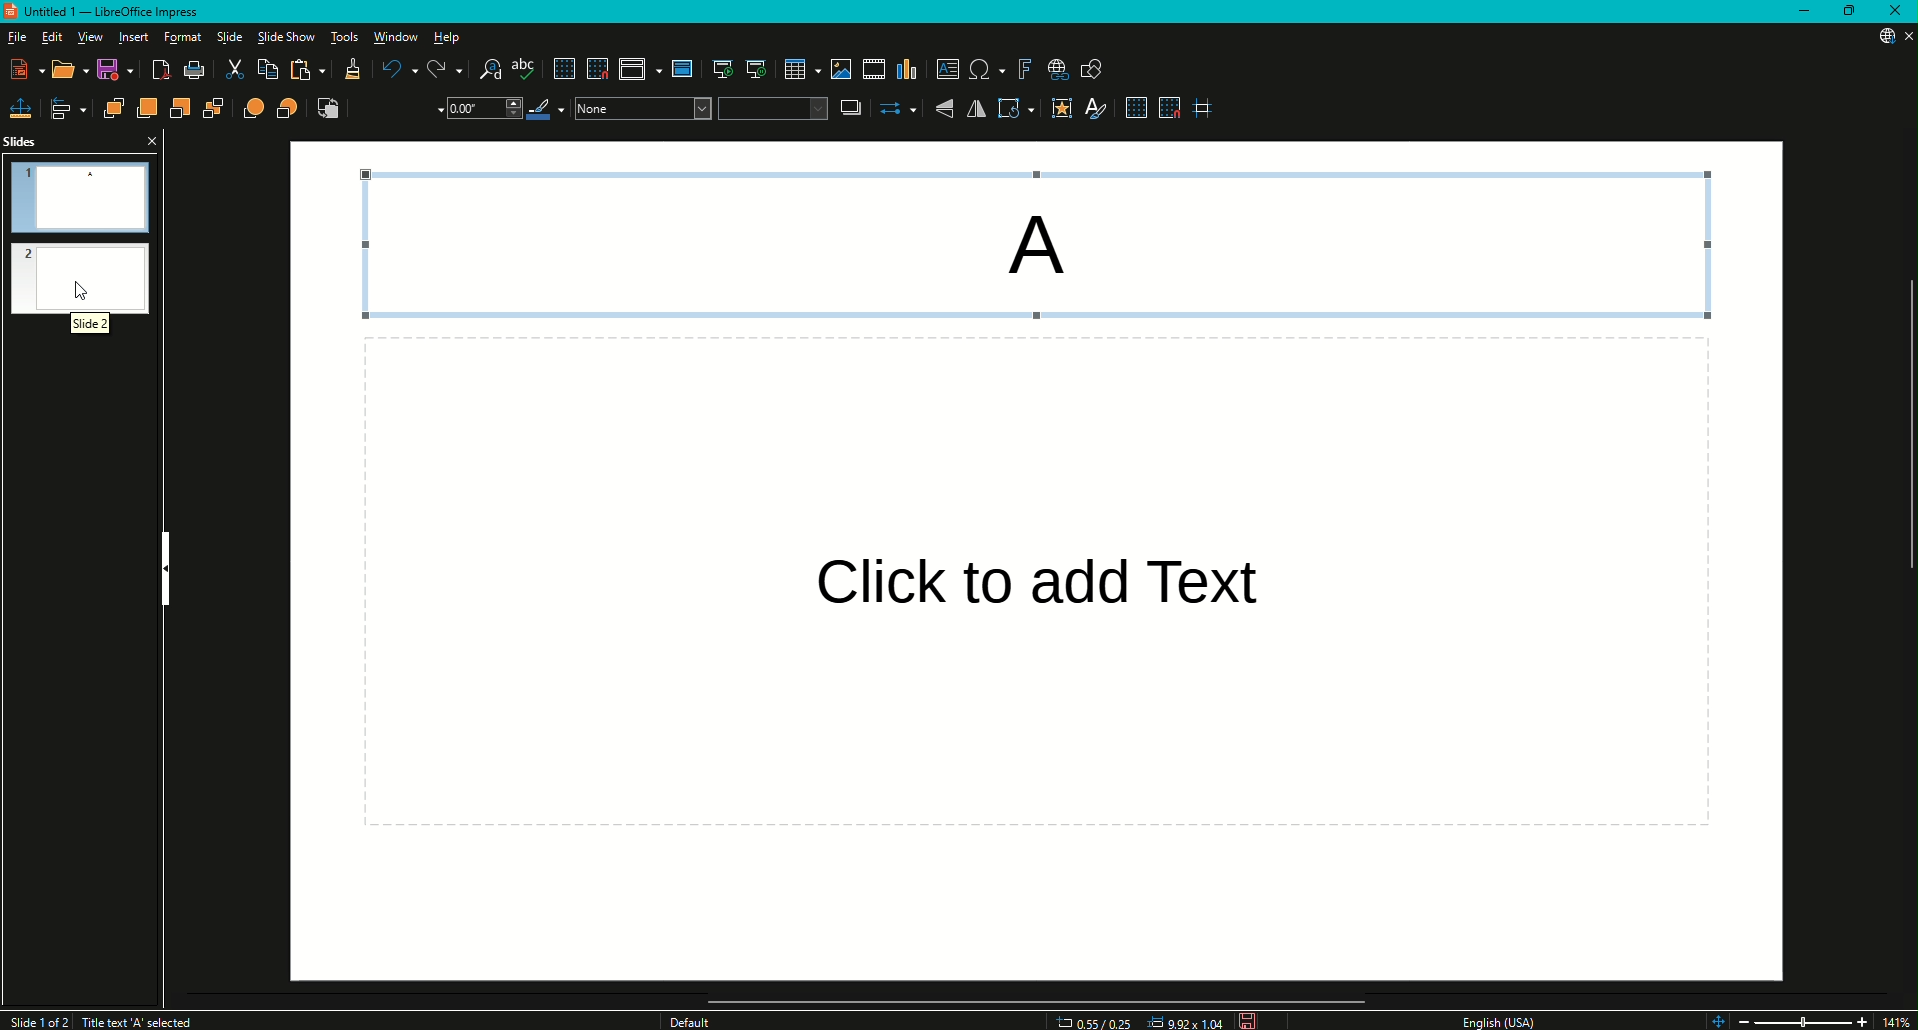 This screenshot has width=1918, height=1030. Describe the element at coordinates (305, 72) in the screenshot. I see `Paste` at that location.